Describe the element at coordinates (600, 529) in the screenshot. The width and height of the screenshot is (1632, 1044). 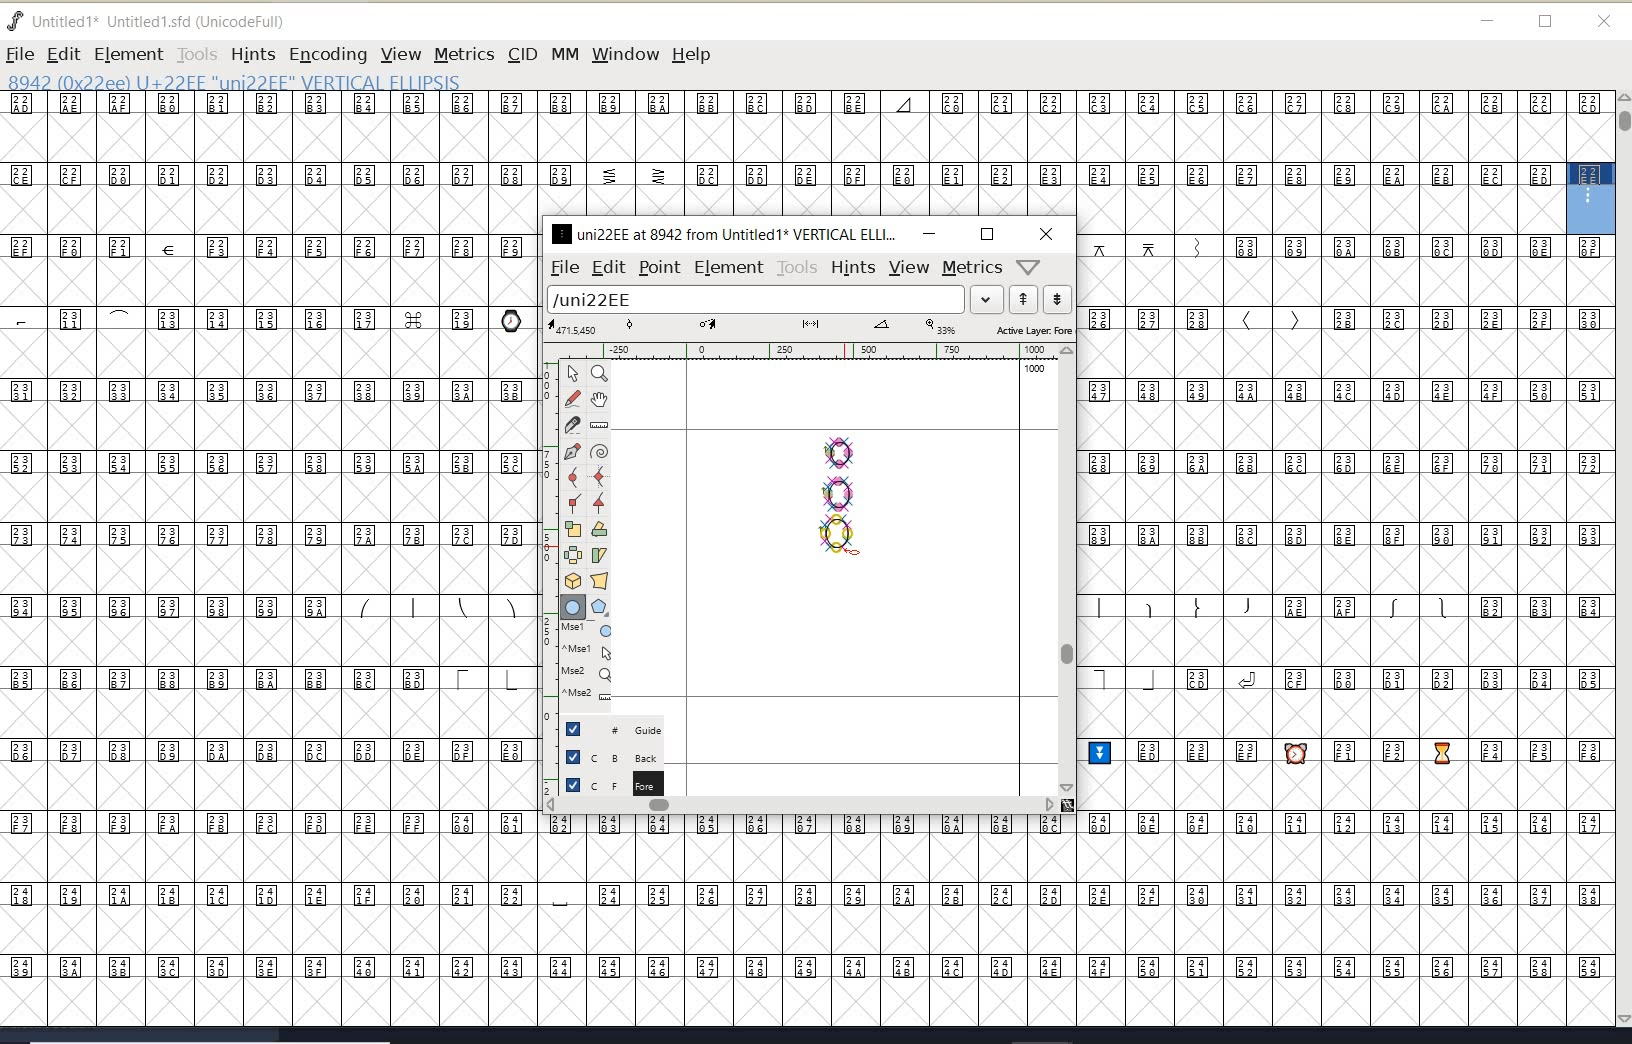
I see `rotate the selection` at that location.